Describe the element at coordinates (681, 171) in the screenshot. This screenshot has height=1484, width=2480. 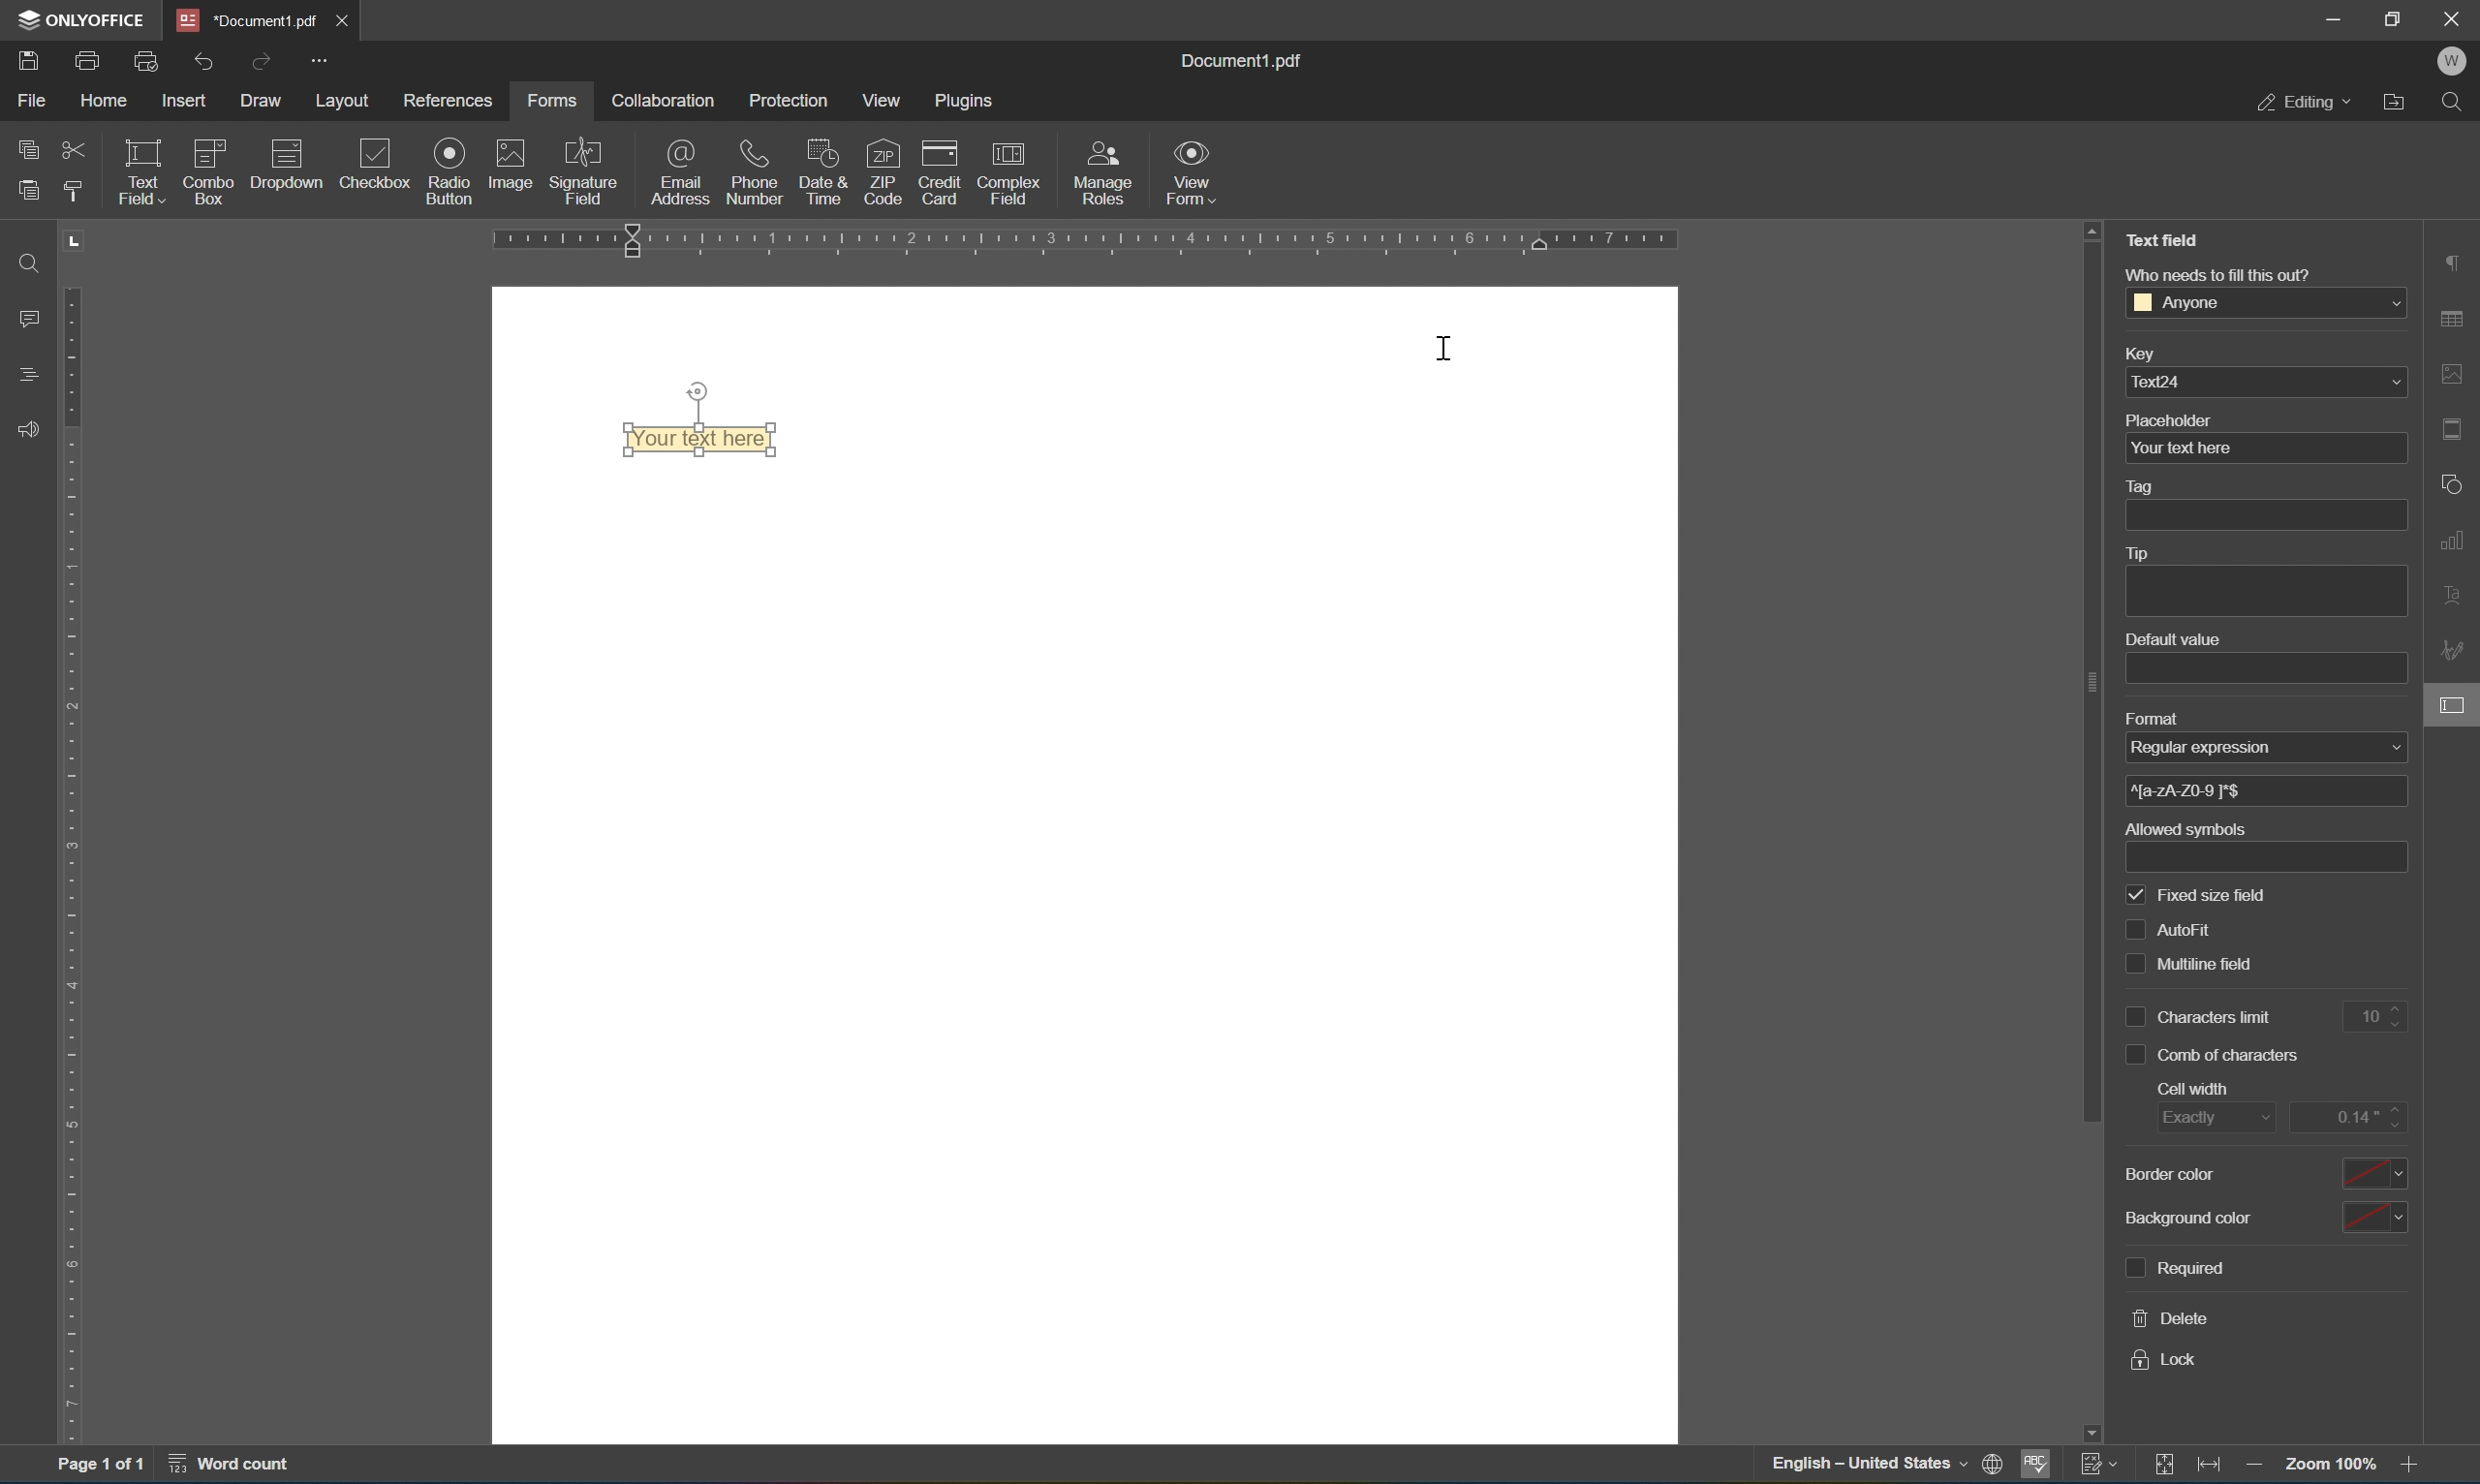
I see `email address` at that location.